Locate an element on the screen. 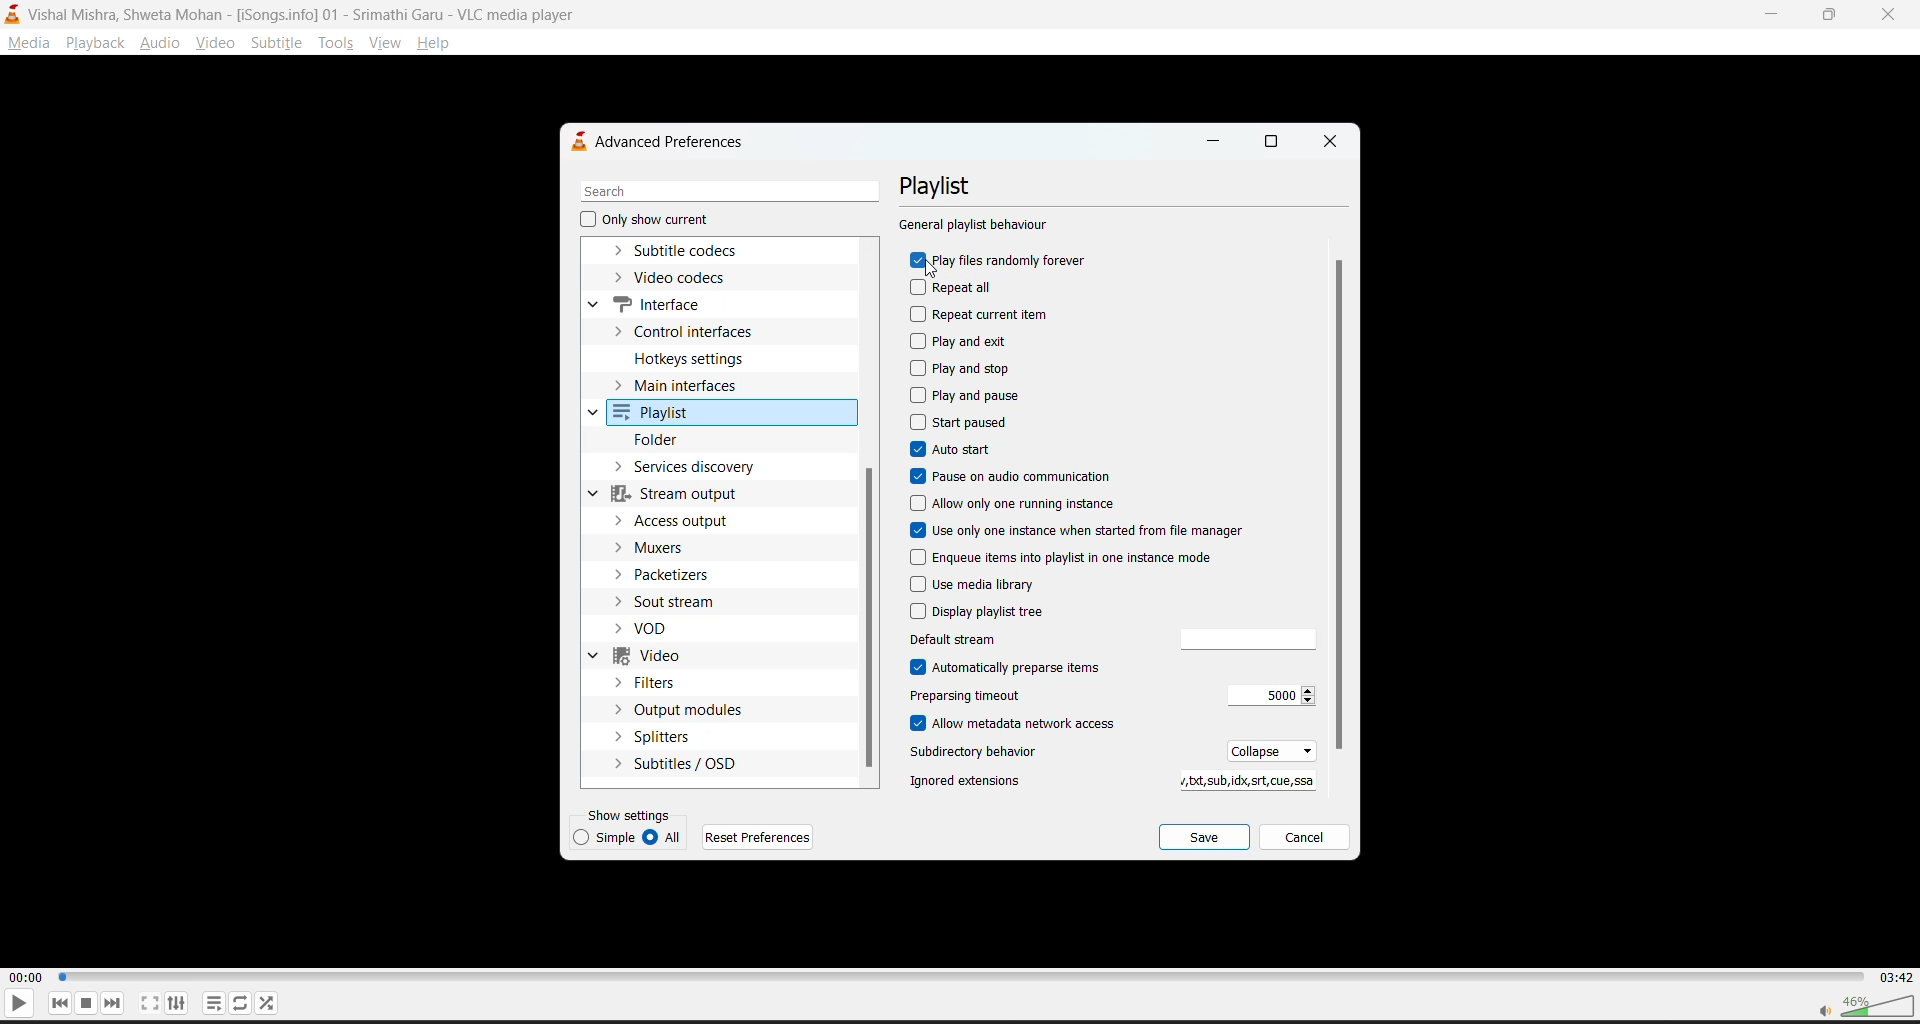  00:00 is located at coordinates (25, 978).